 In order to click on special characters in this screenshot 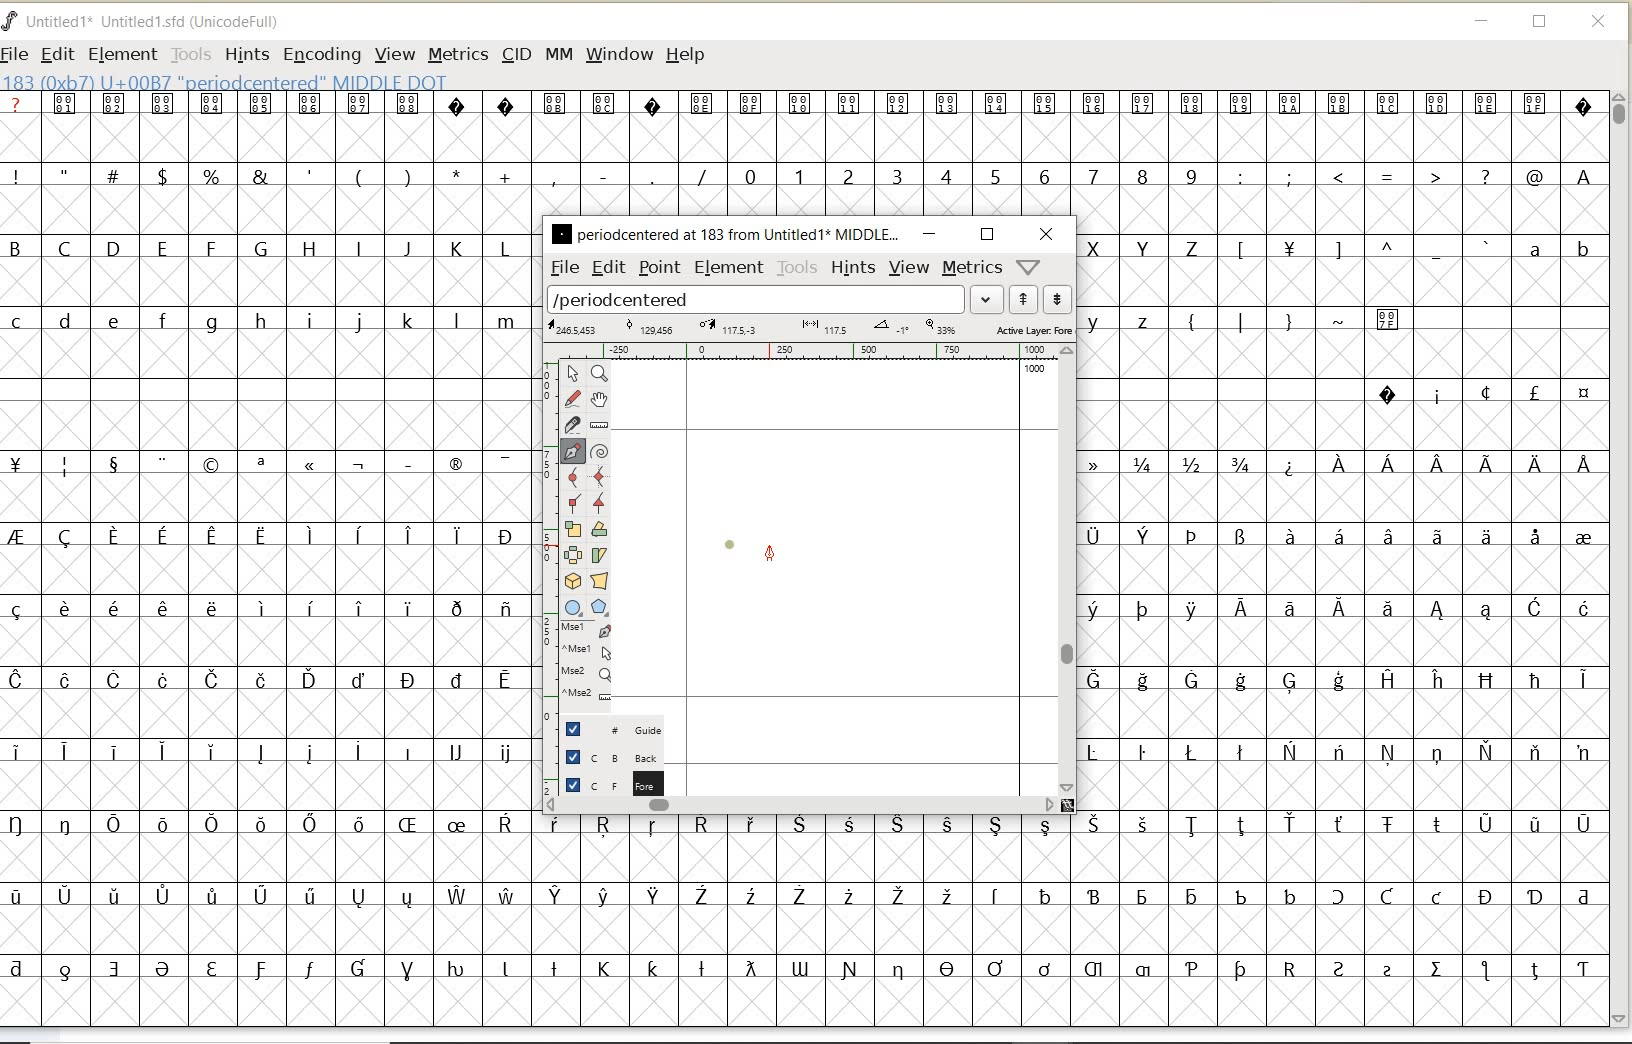, I will do `click(801, 116)`.